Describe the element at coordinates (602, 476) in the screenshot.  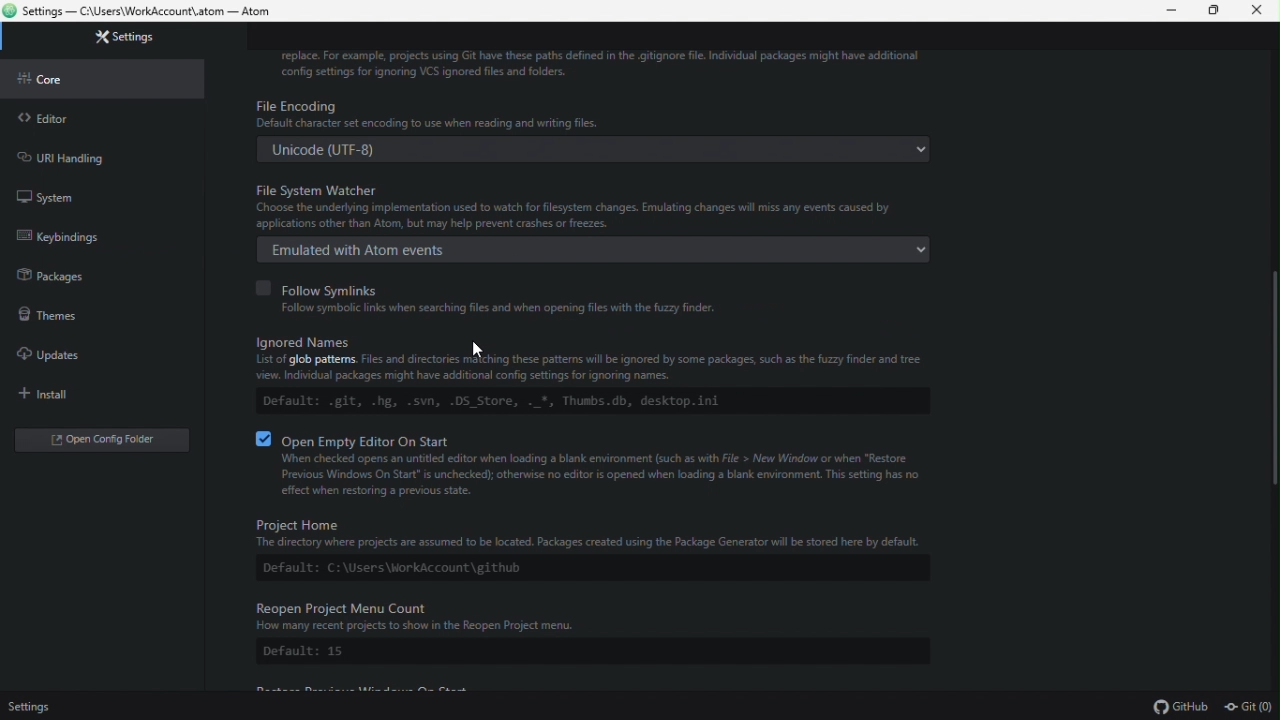
I see `When checked opens an untitled editor when loading a blank environment such as with File > New Window or when "Restore Previous Windows On Start" s unchecked); otherwise no editor  is opened when loading a blank environment. This setting has no effect when restoring a previous state` at that location.